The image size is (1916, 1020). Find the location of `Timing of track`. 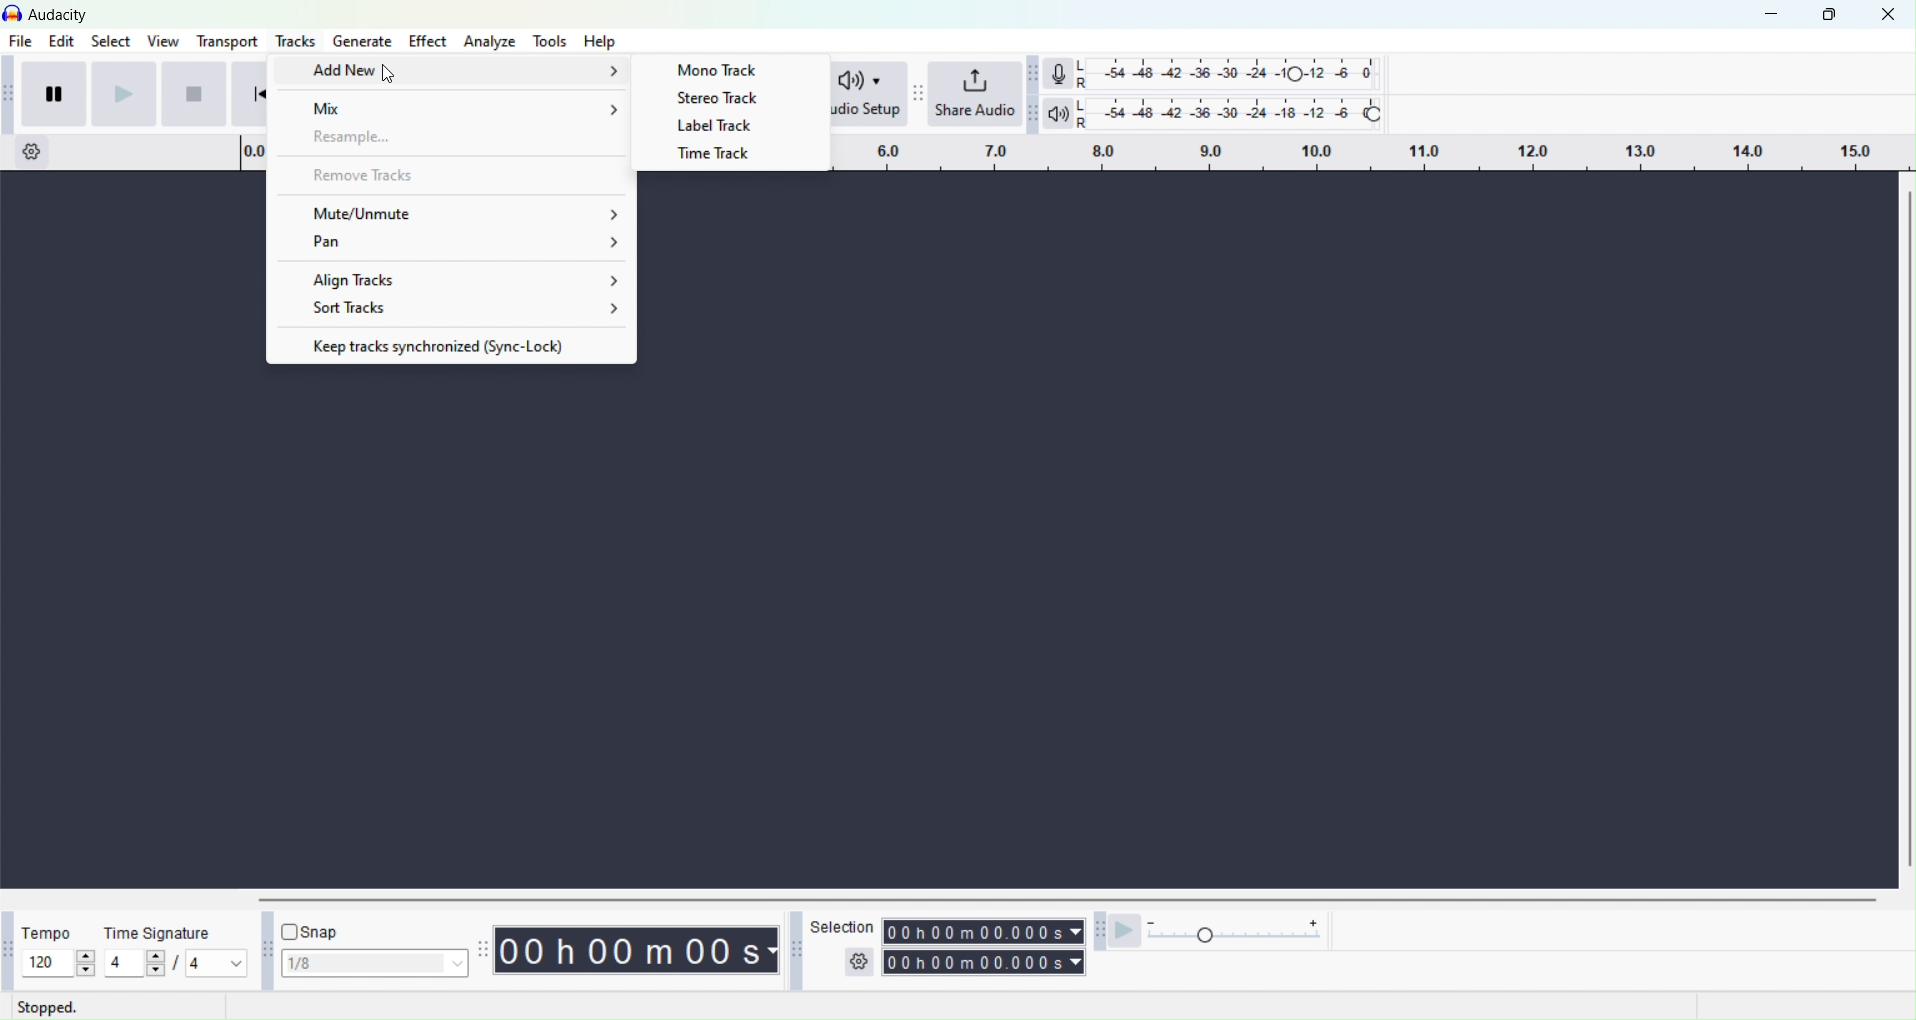

Timing of track is located at coordinates (983, 930).